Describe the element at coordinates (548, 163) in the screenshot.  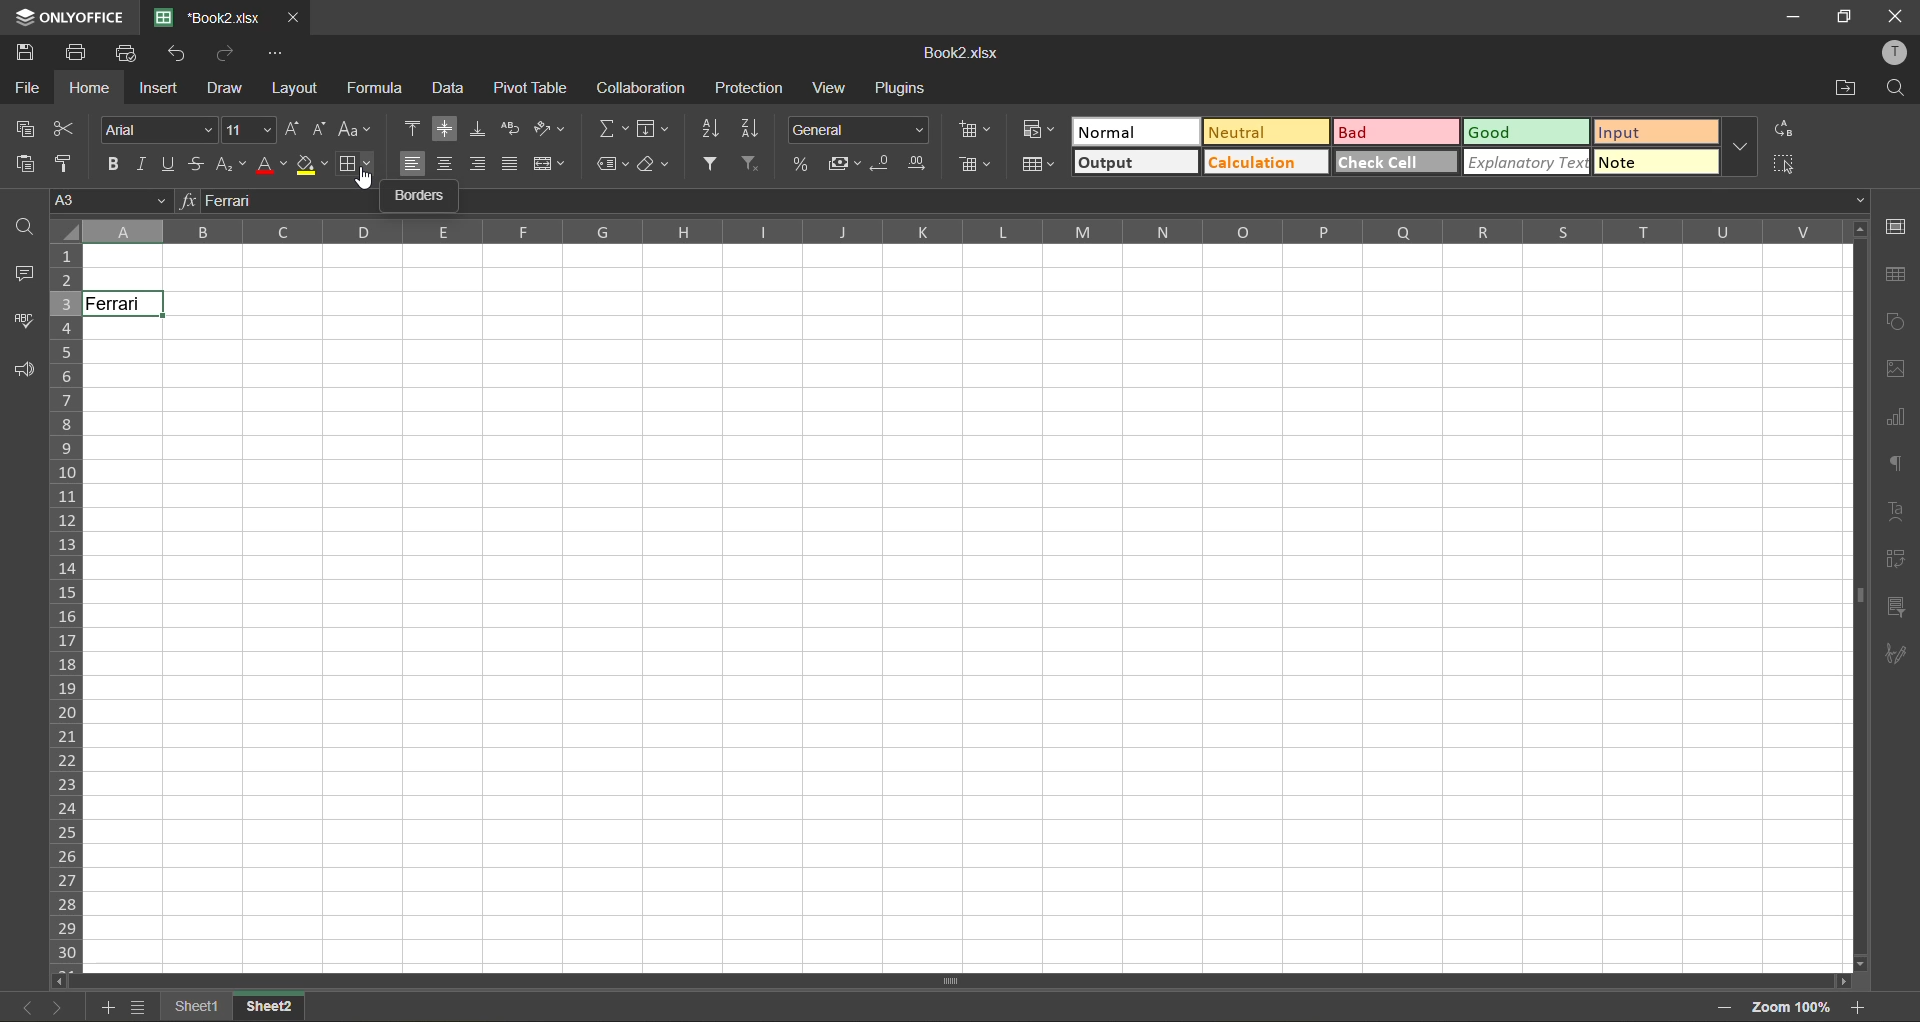
I see `merge and center` at that location.